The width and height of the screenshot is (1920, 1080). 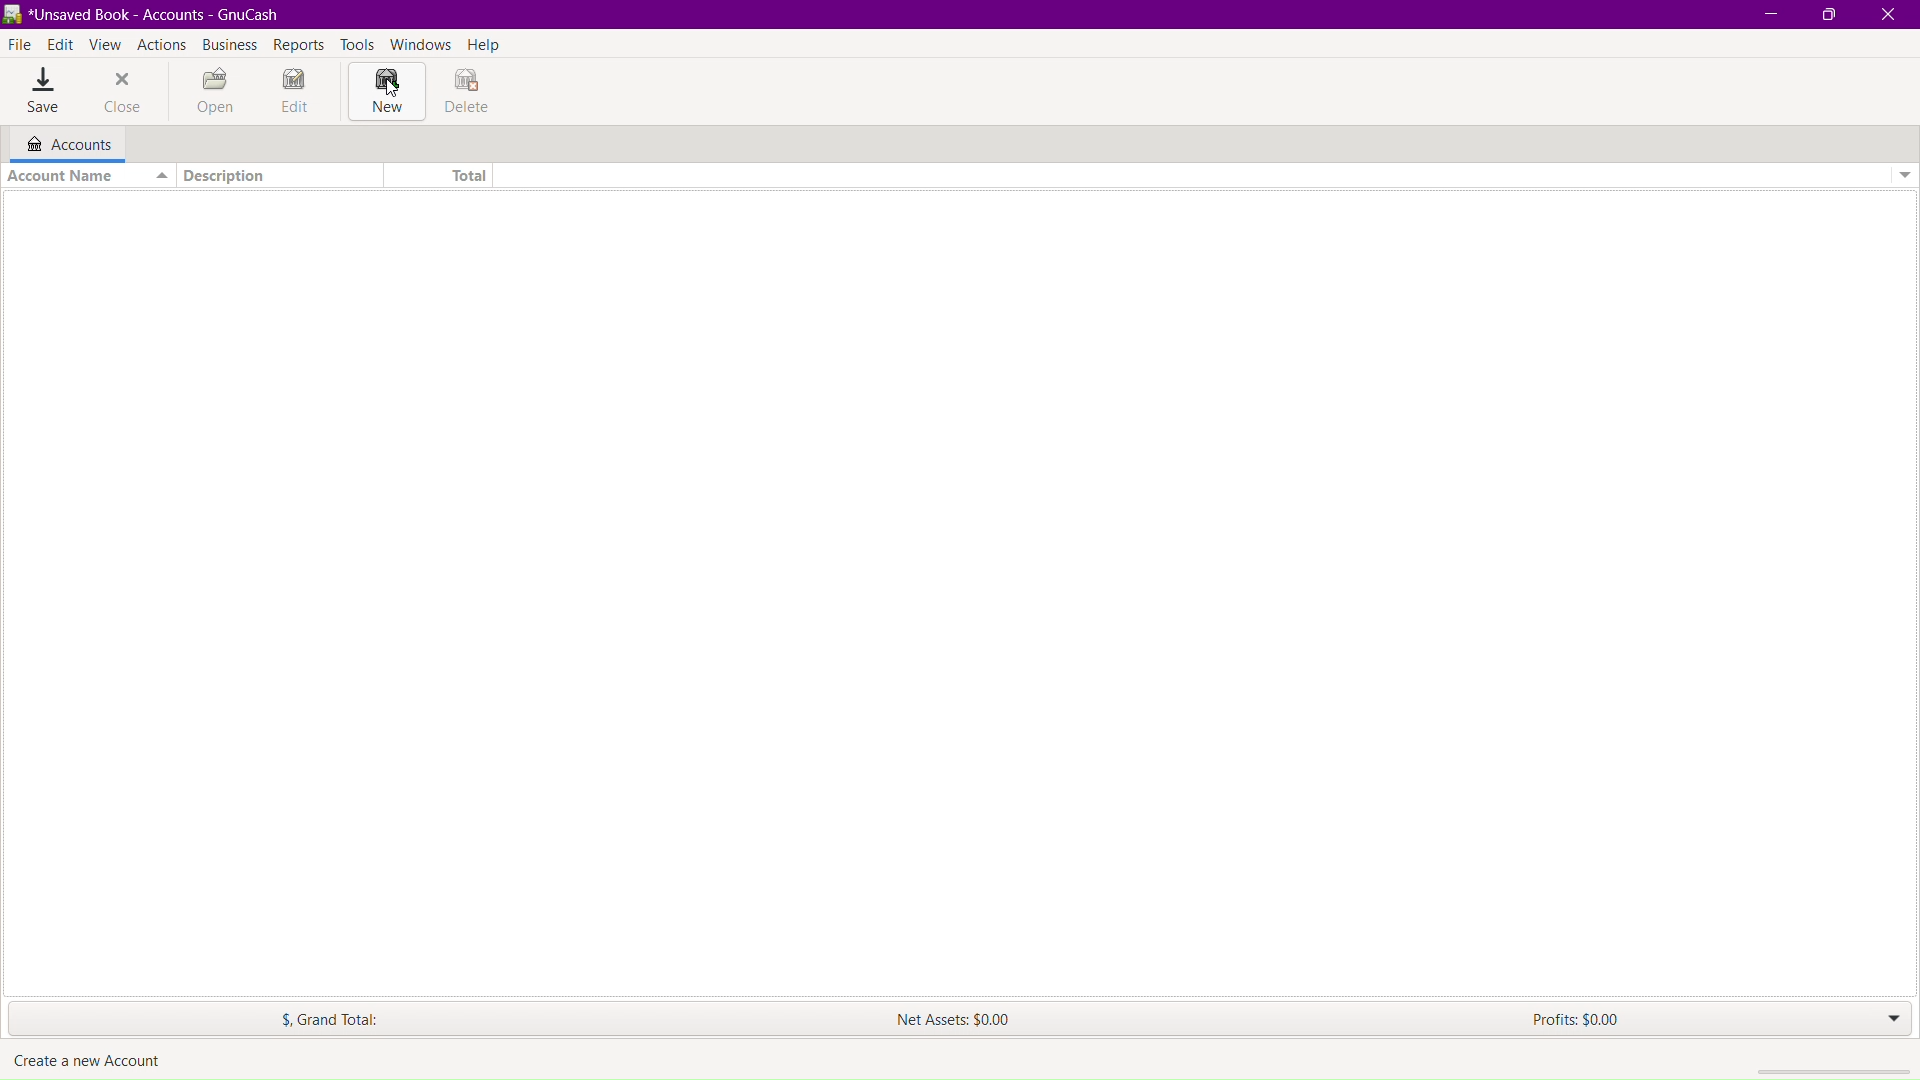 What do you see at coordinates (149, 13) in the screenshot?
I see `BR *Unsaved Book - Accounts - GnuCash` at bounding box center [149, 13].